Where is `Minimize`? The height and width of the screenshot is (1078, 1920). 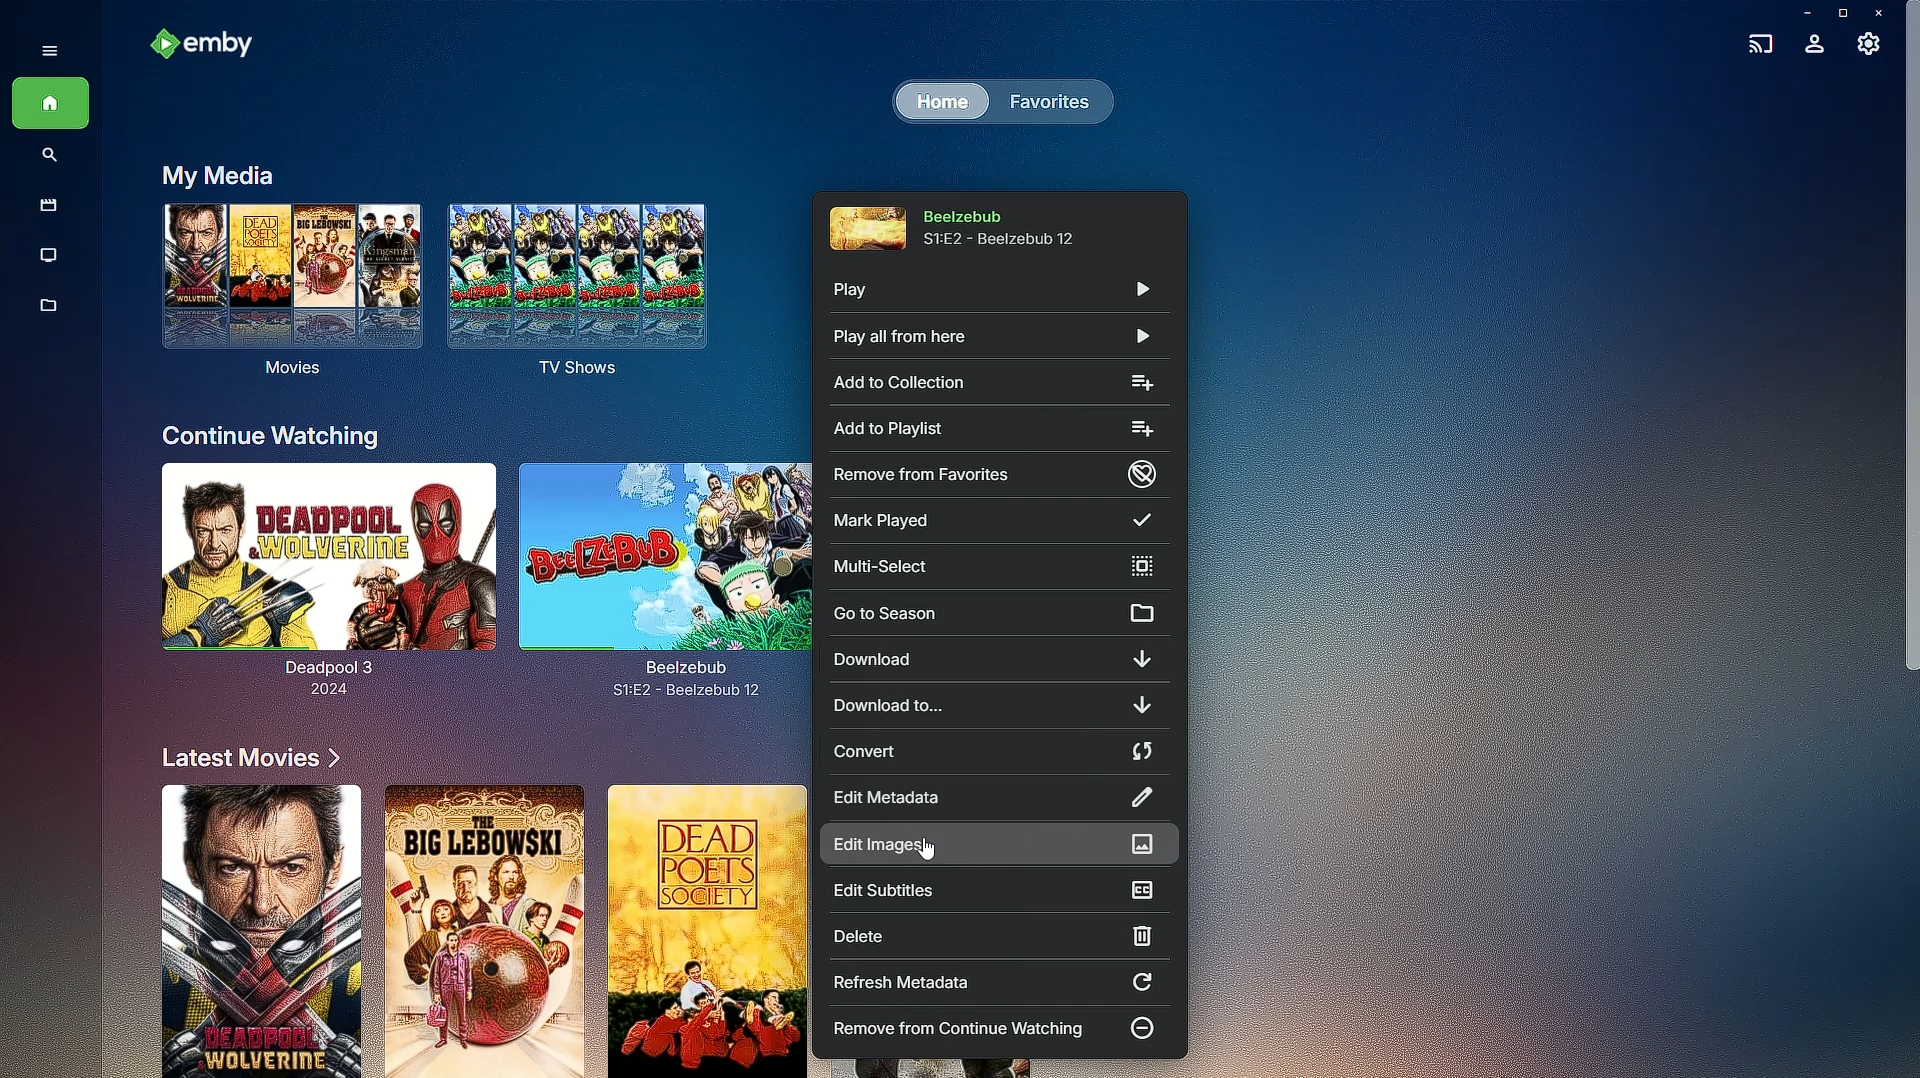
Minimize is located at coordinates (1801, 13).